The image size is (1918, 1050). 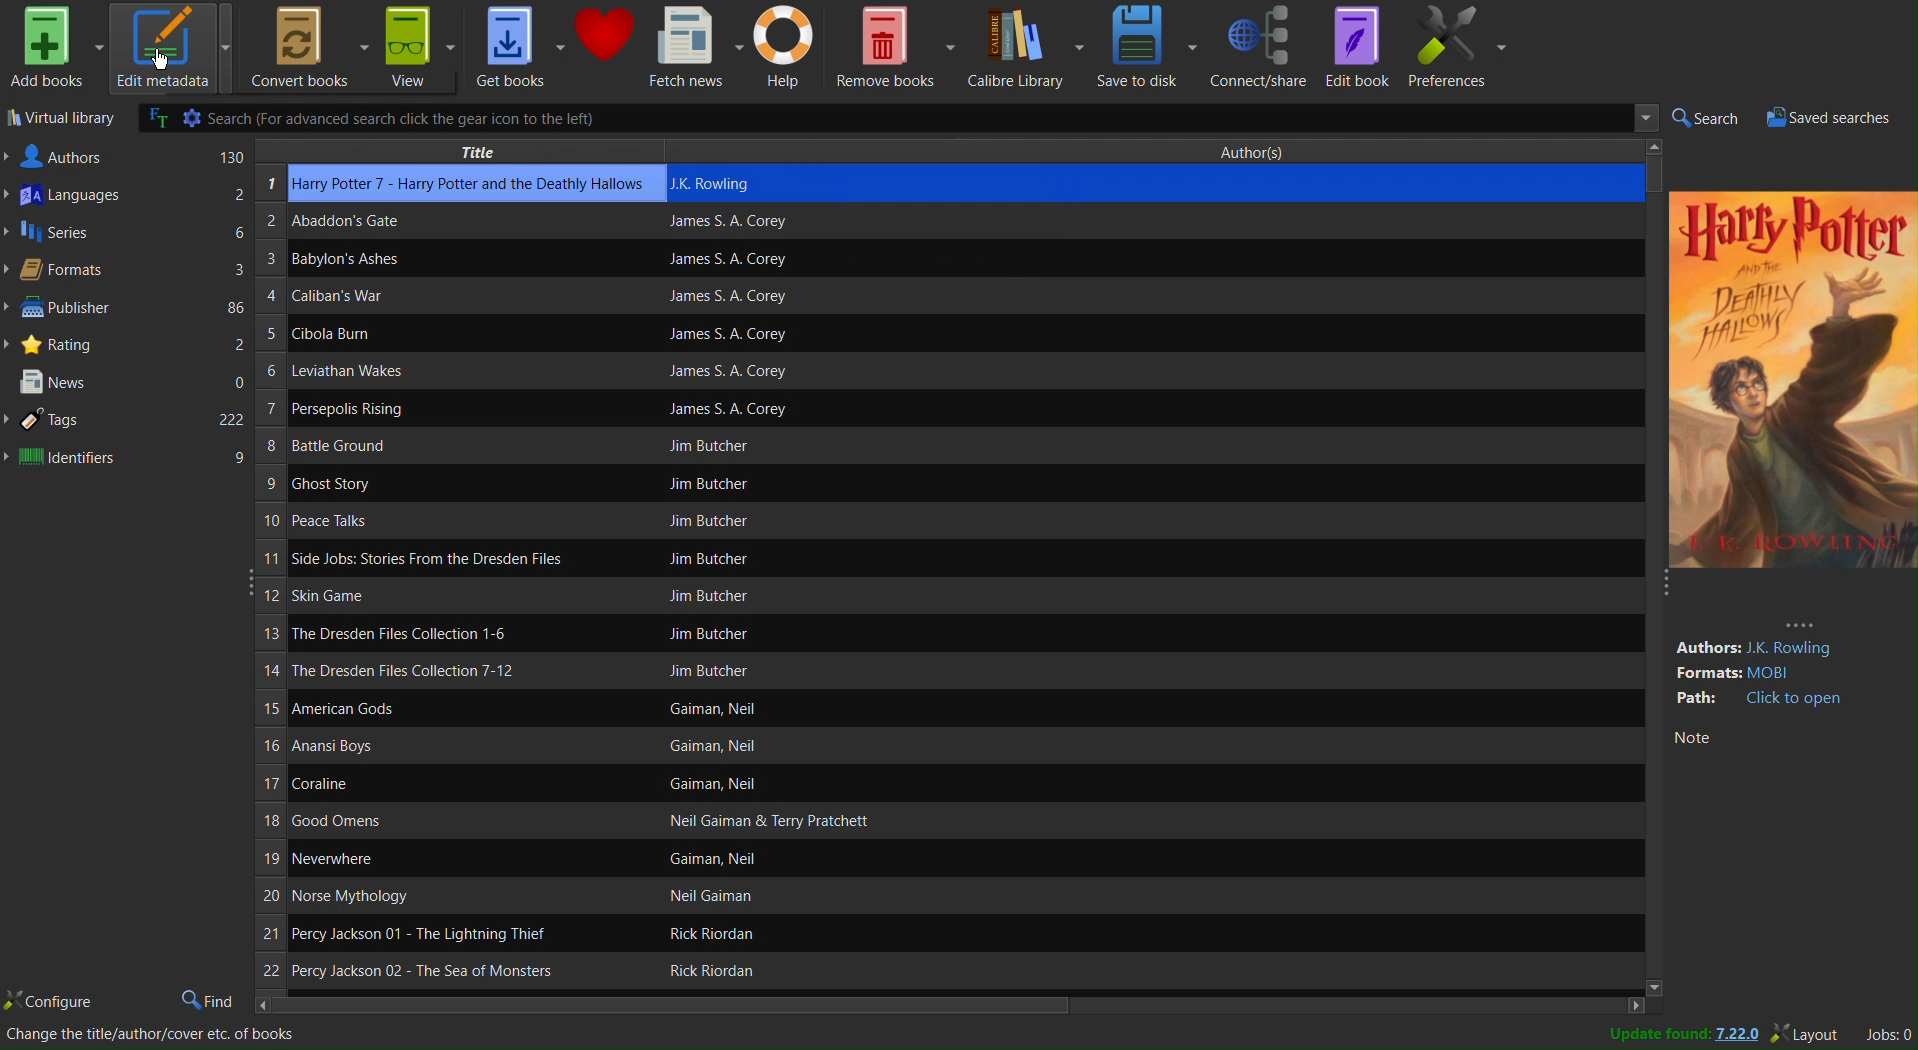 I want to click on Update, so click(x=1673, y=1035).